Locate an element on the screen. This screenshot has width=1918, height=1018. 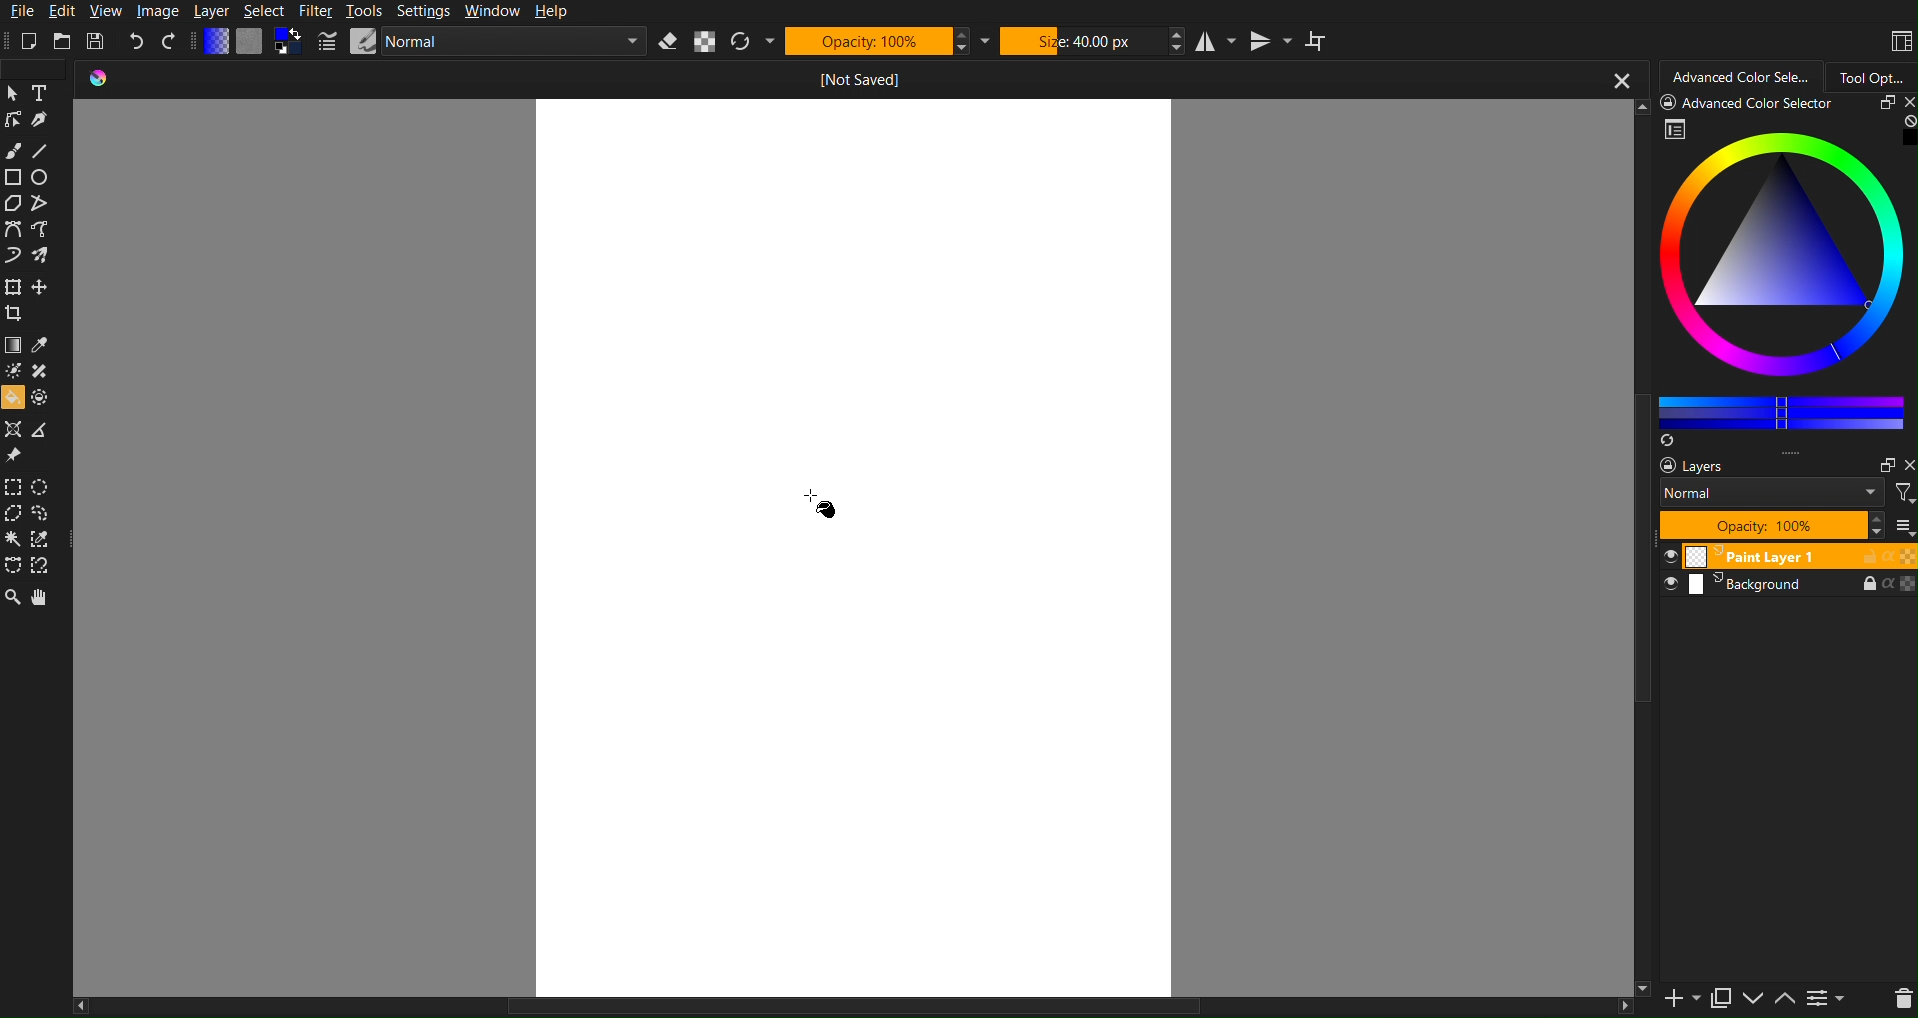
Filter Settings is located at coordinates (1825, 998).